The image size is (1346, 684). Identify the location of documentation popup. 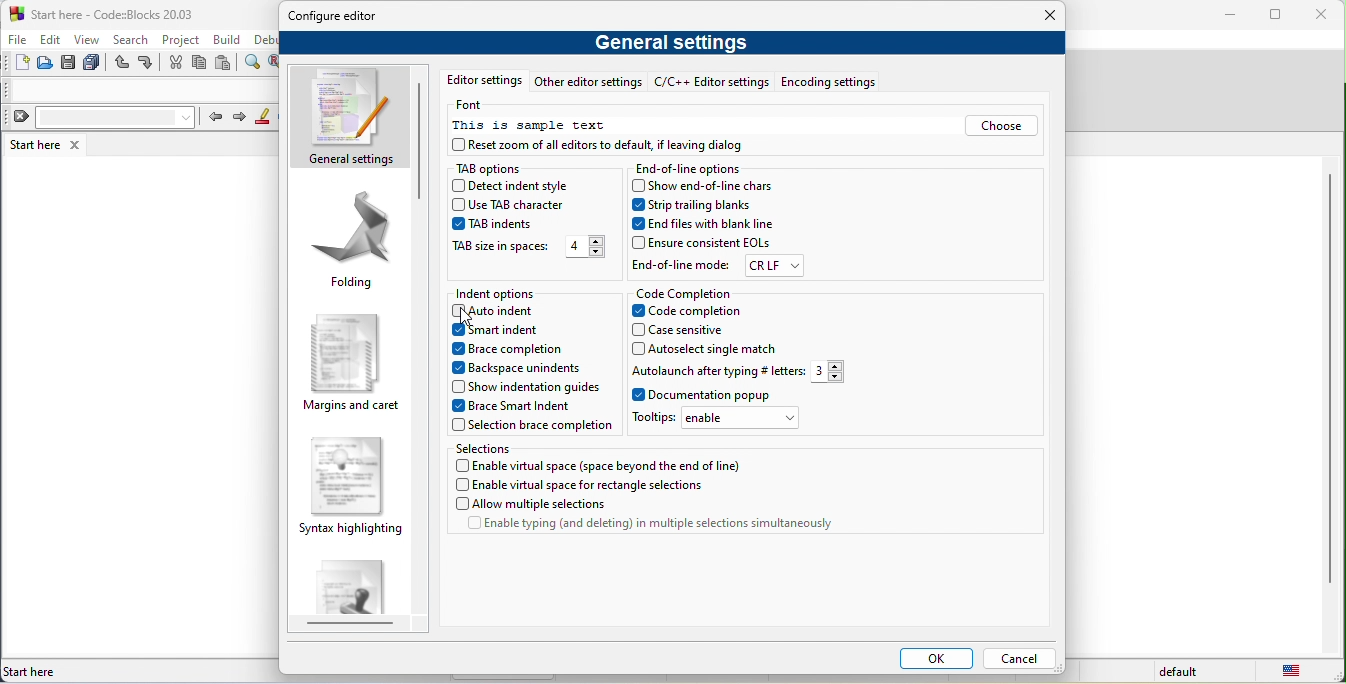
(726, 396).